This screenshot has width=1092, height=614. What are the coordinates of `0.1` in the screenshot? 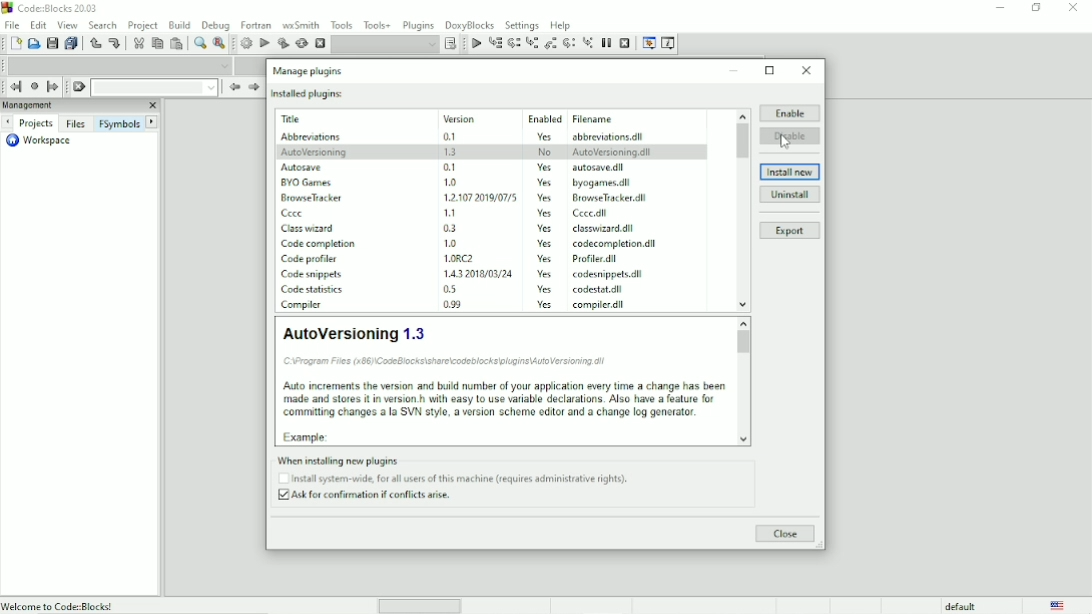 It's located at (450, 137).